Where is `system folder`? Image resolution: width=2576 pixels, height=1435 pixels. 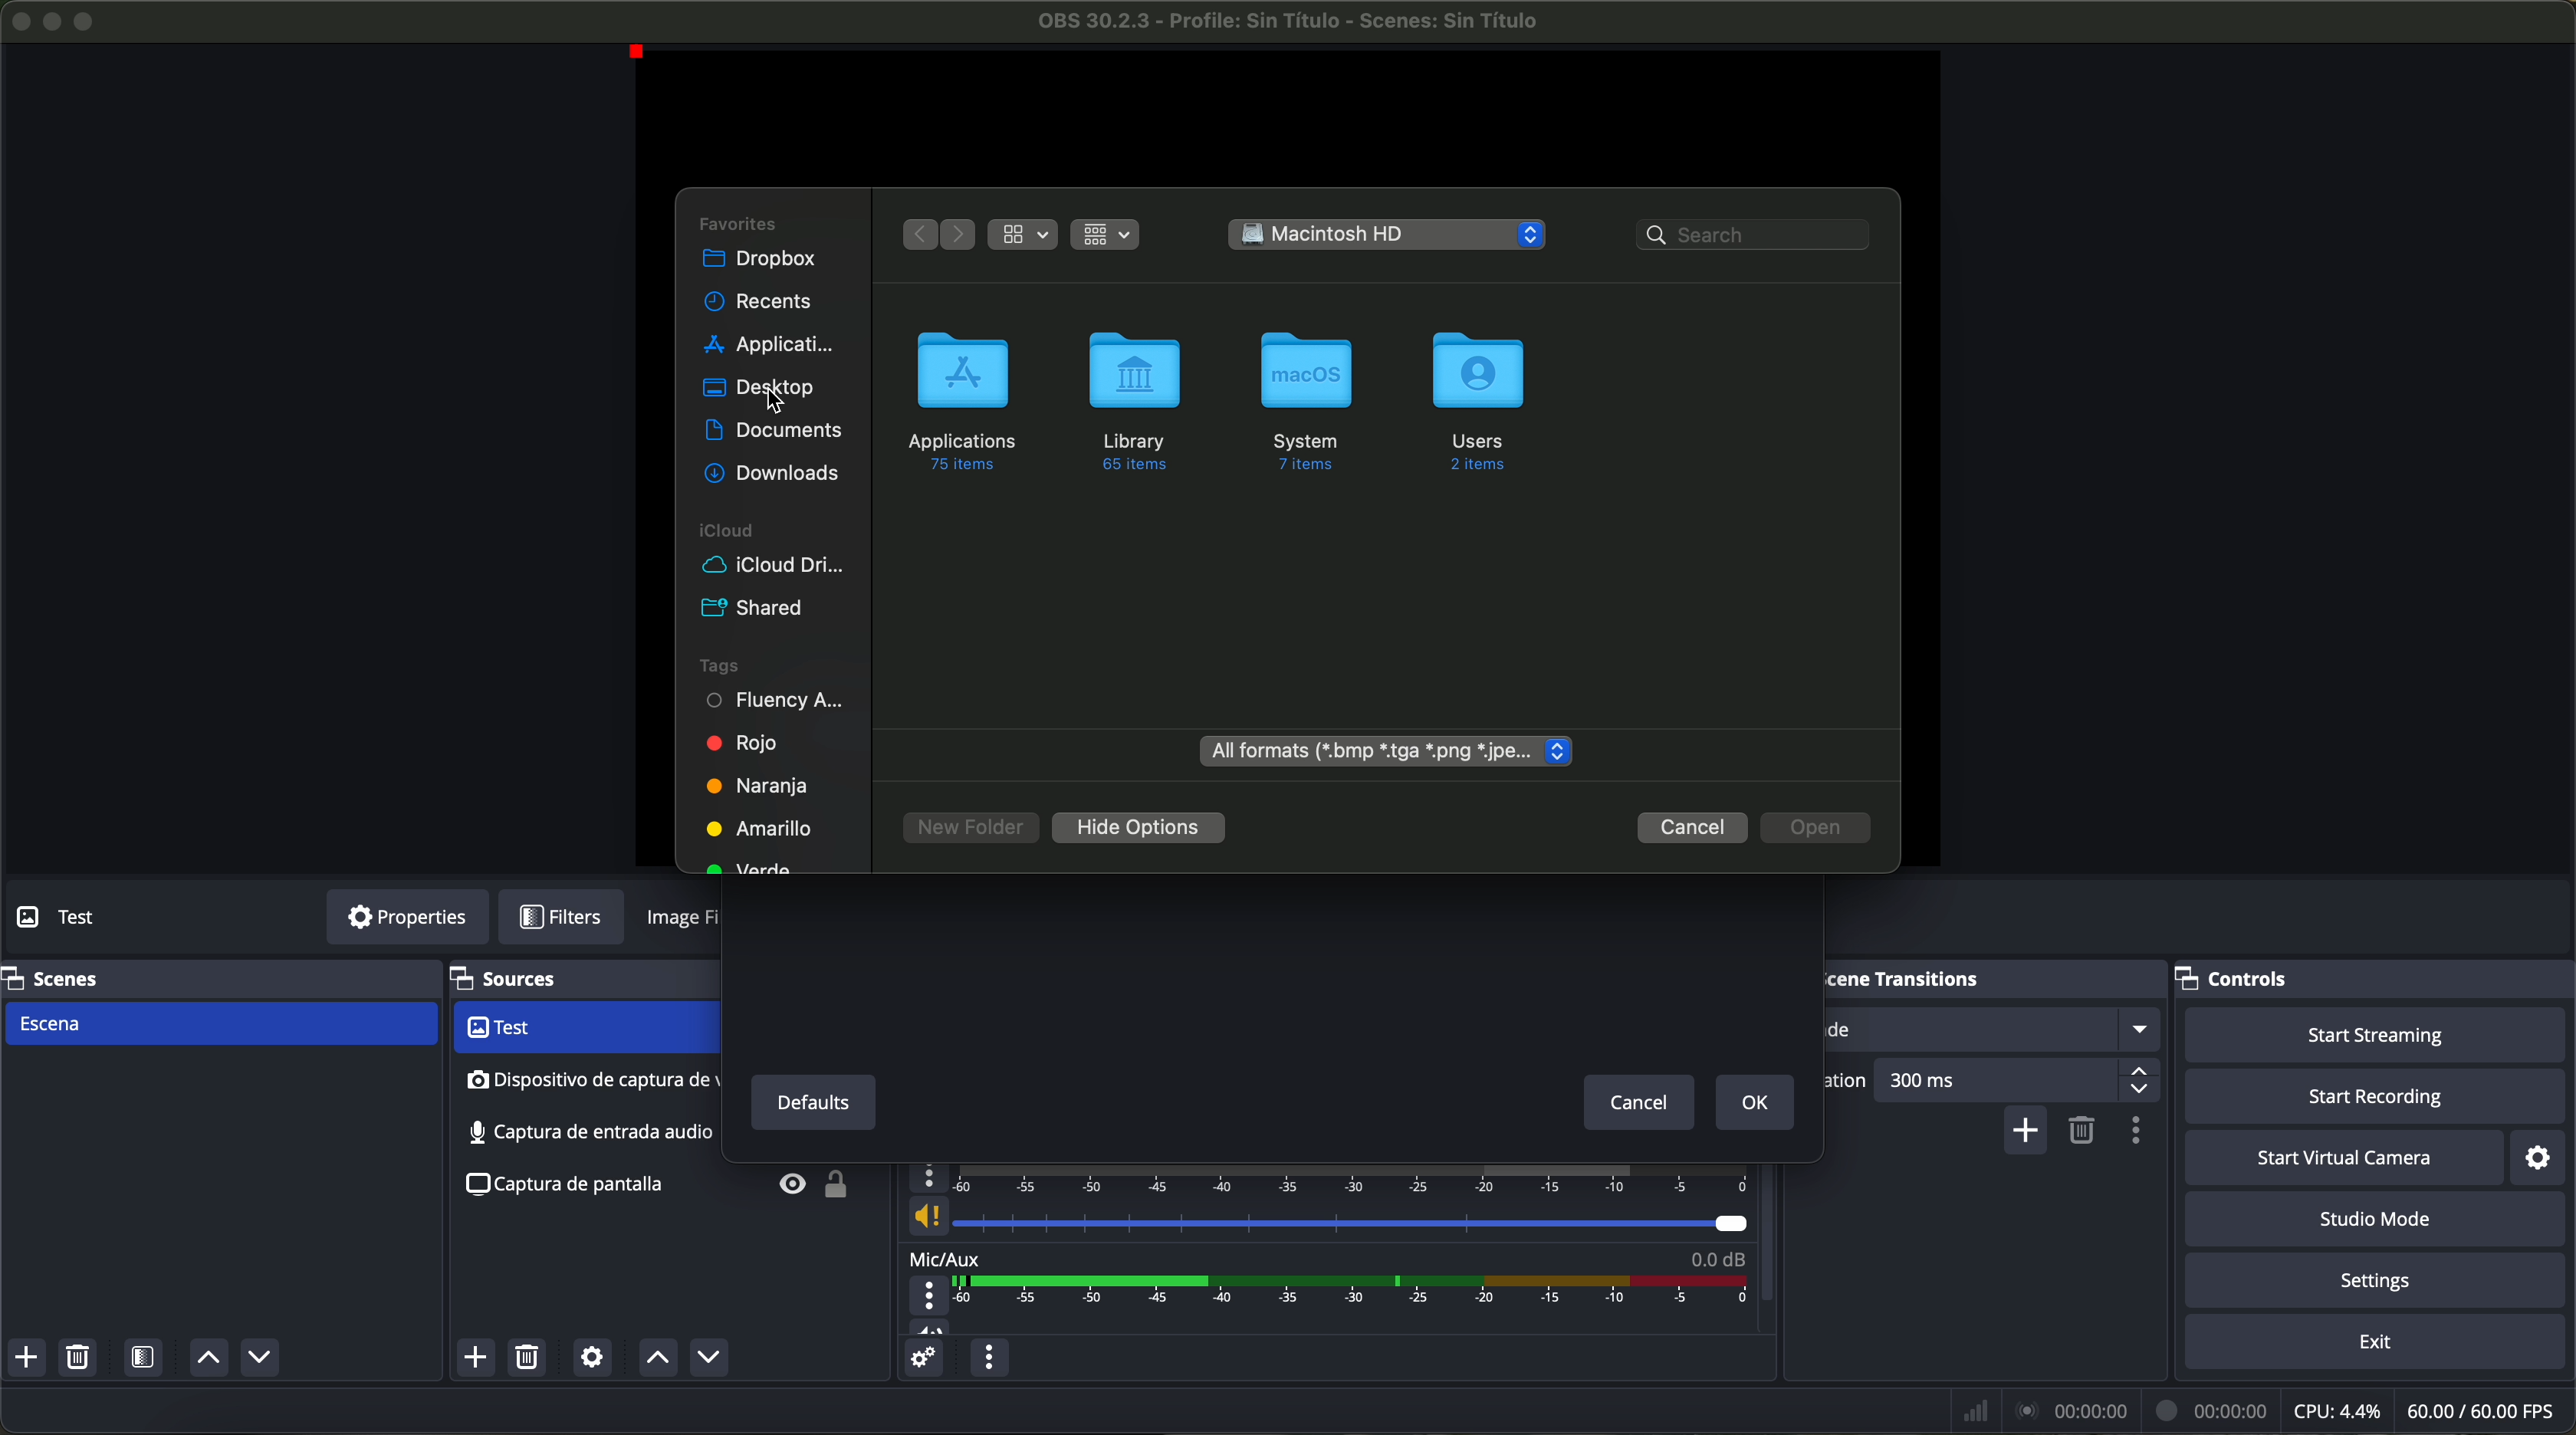
system folder is located at coordinates (1303, 401).